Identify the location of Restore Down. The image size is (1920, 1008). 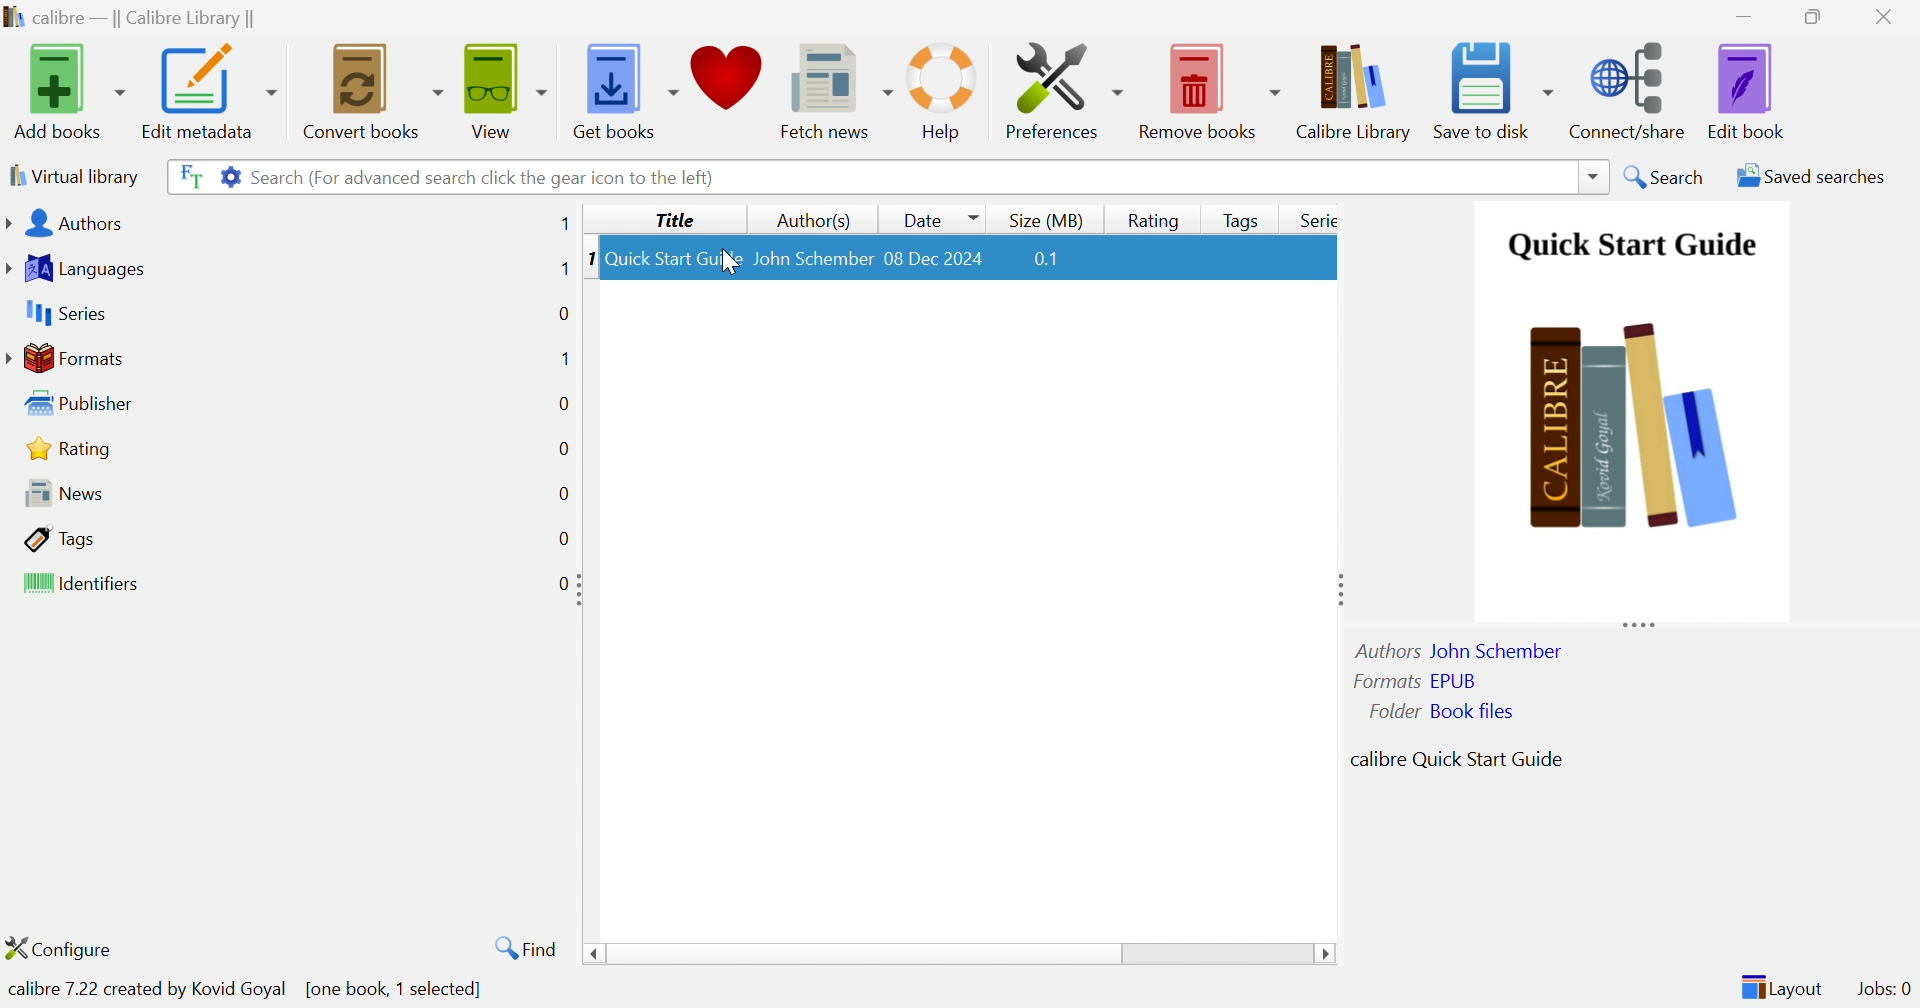
(1815, 15).